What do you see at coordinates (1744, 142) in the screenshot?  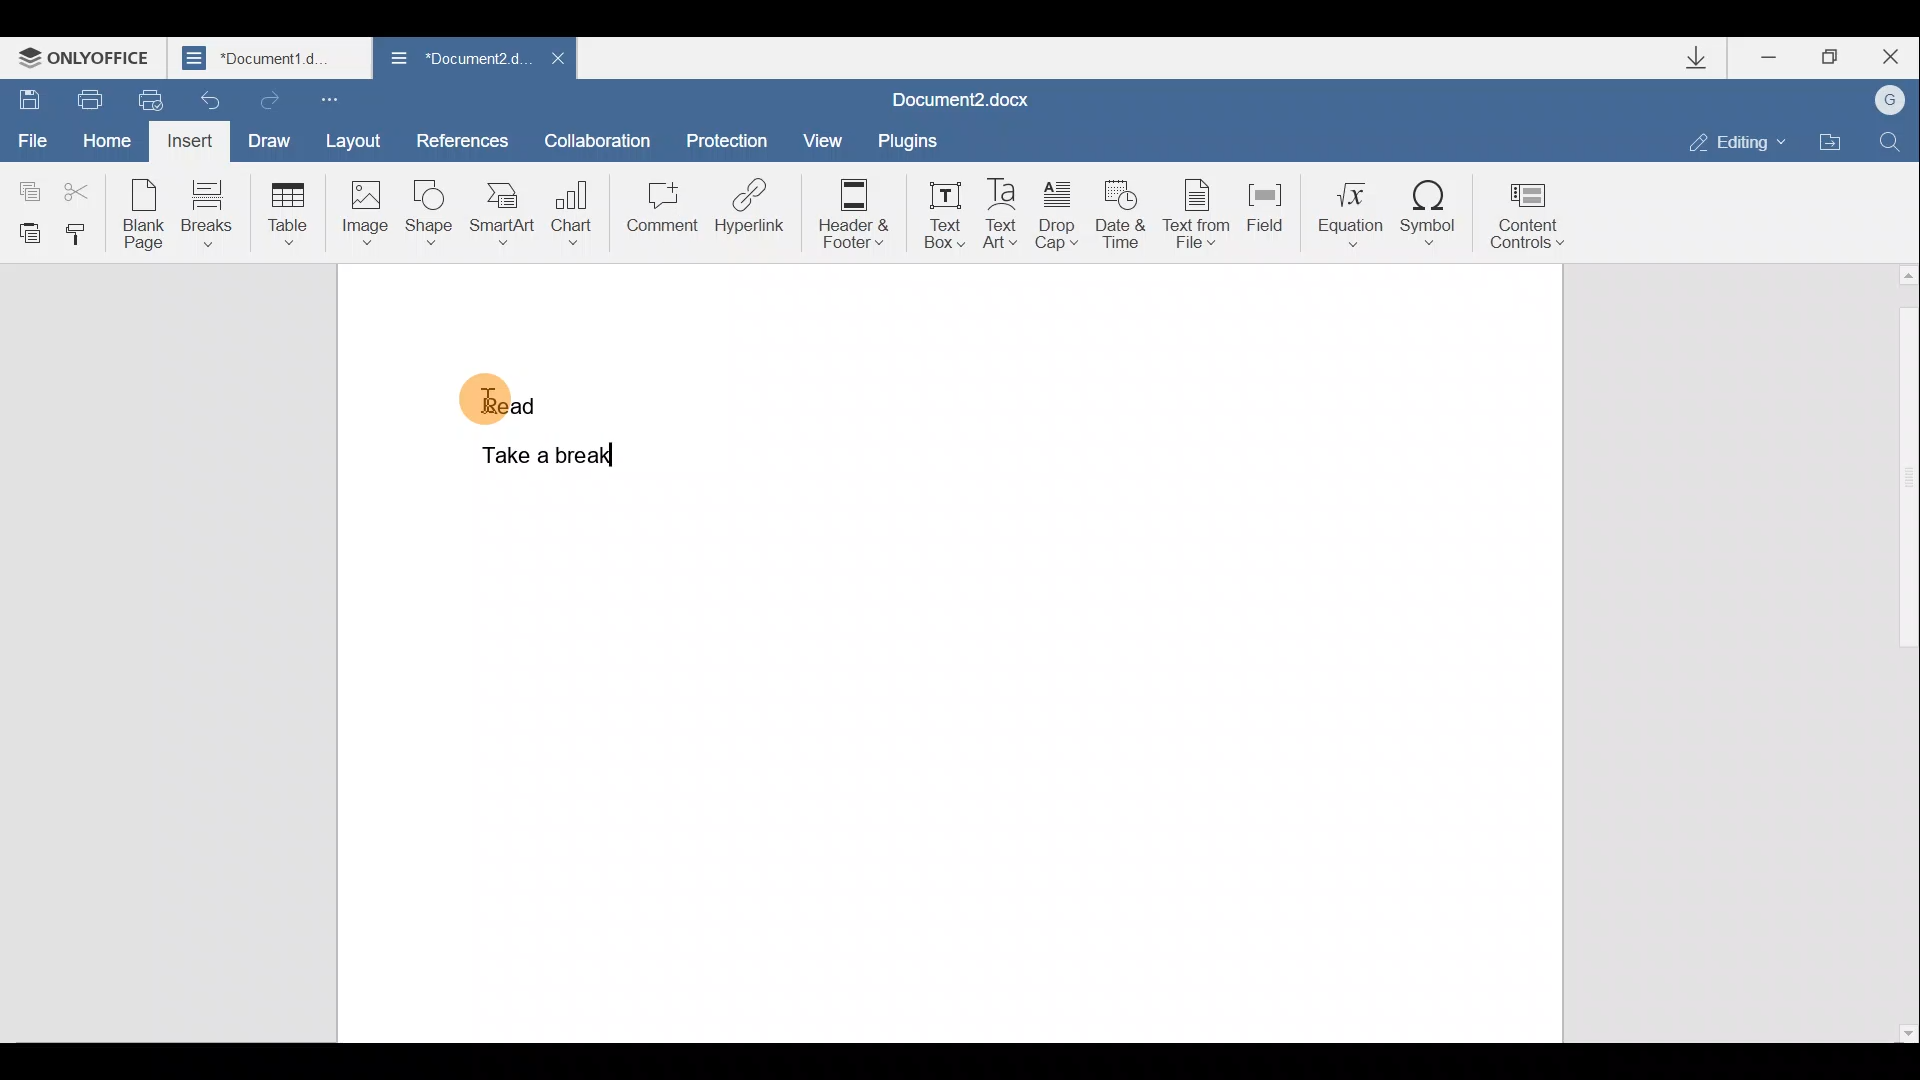 I see `Editing` at bounding box center [1744, 142].